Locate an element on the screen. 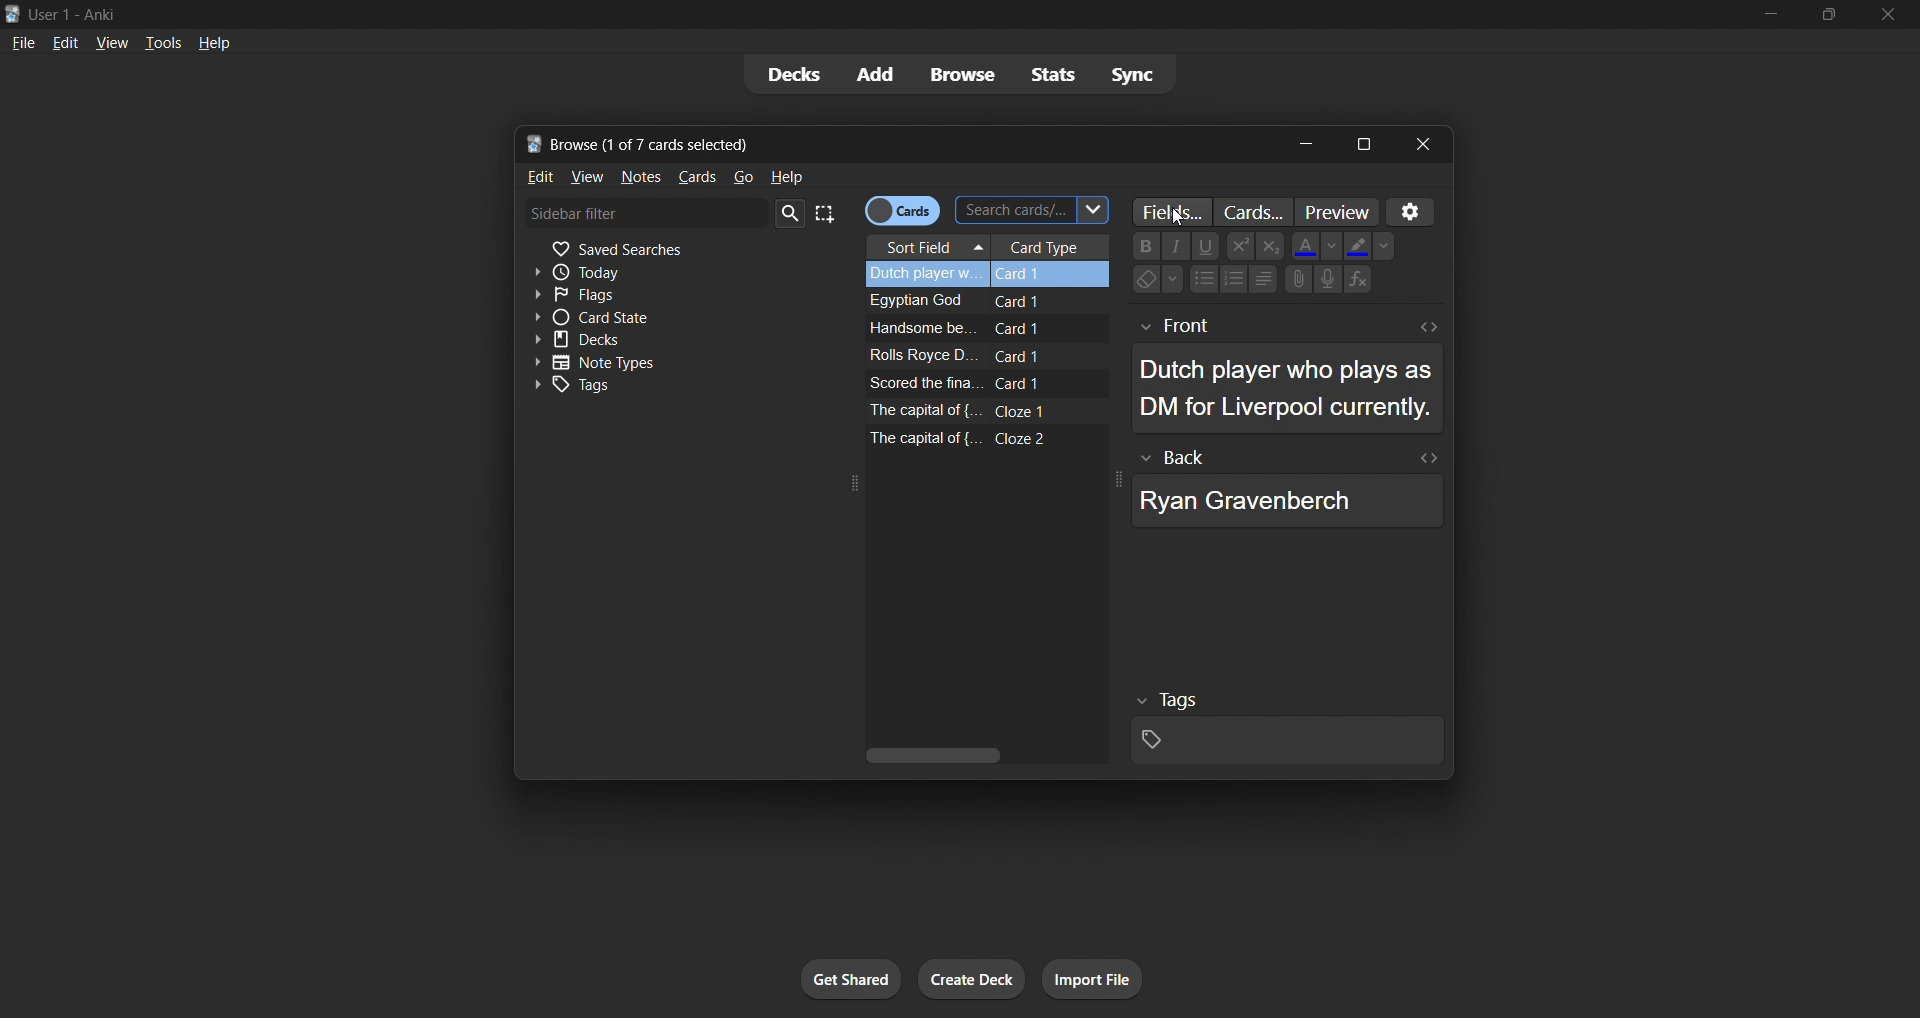 This screenshot has width=1920, height=1018. note types toggle is located at coordinates (639, 363).